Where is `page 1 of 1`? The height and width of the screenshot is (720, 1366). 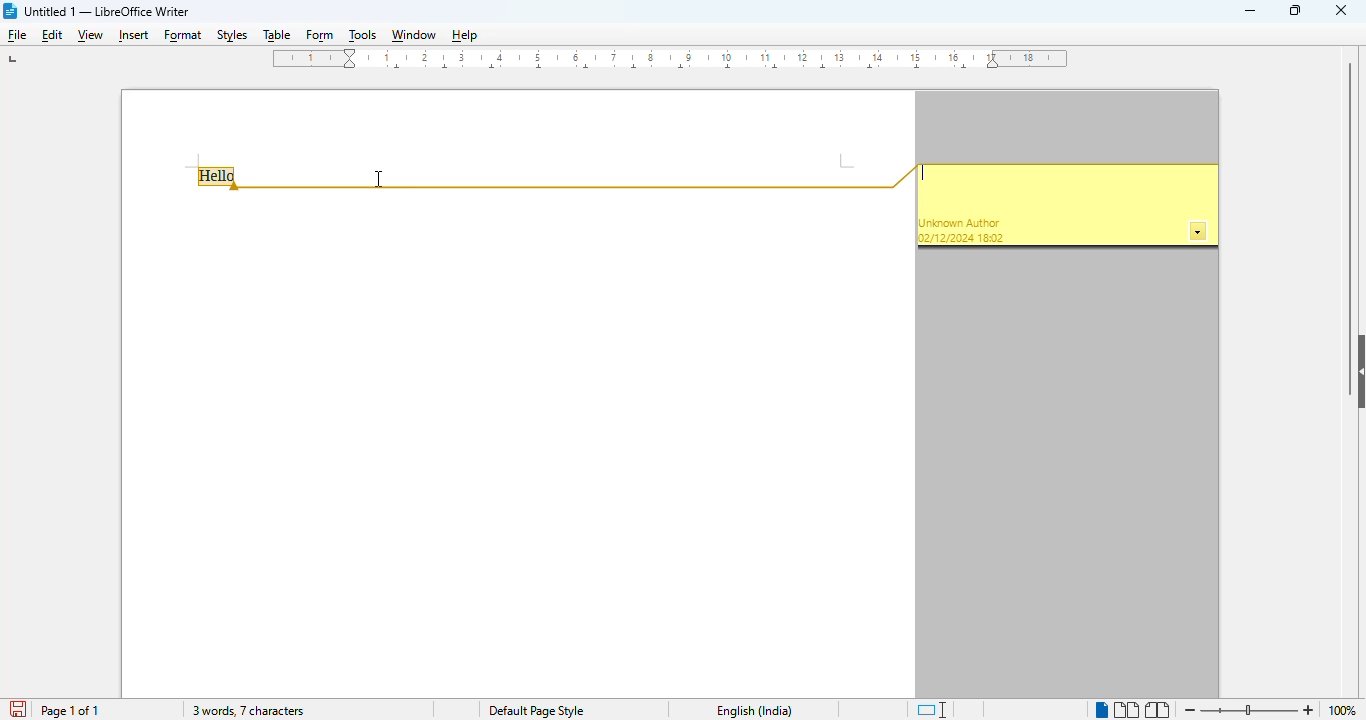
page 1 of 1 is located at coordinates (69, 711).